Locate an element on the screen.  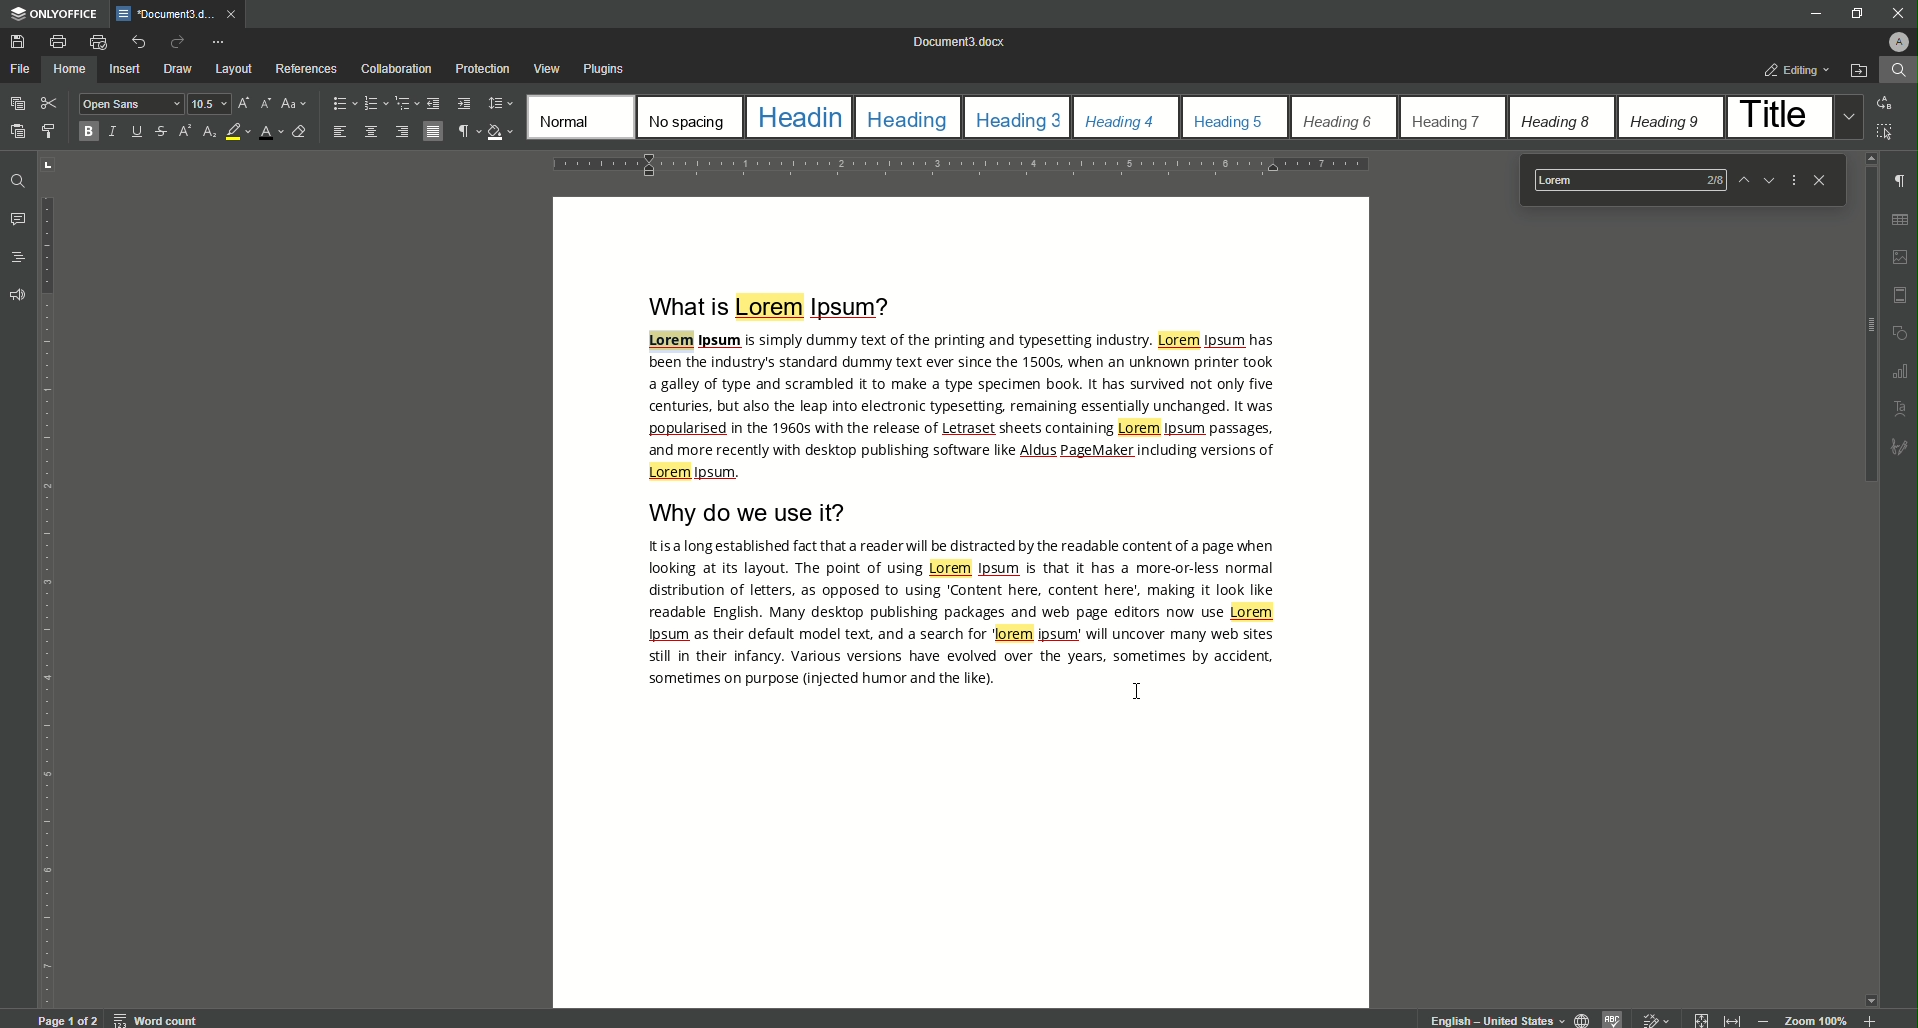
Draw is located at coordinates (180, 68).